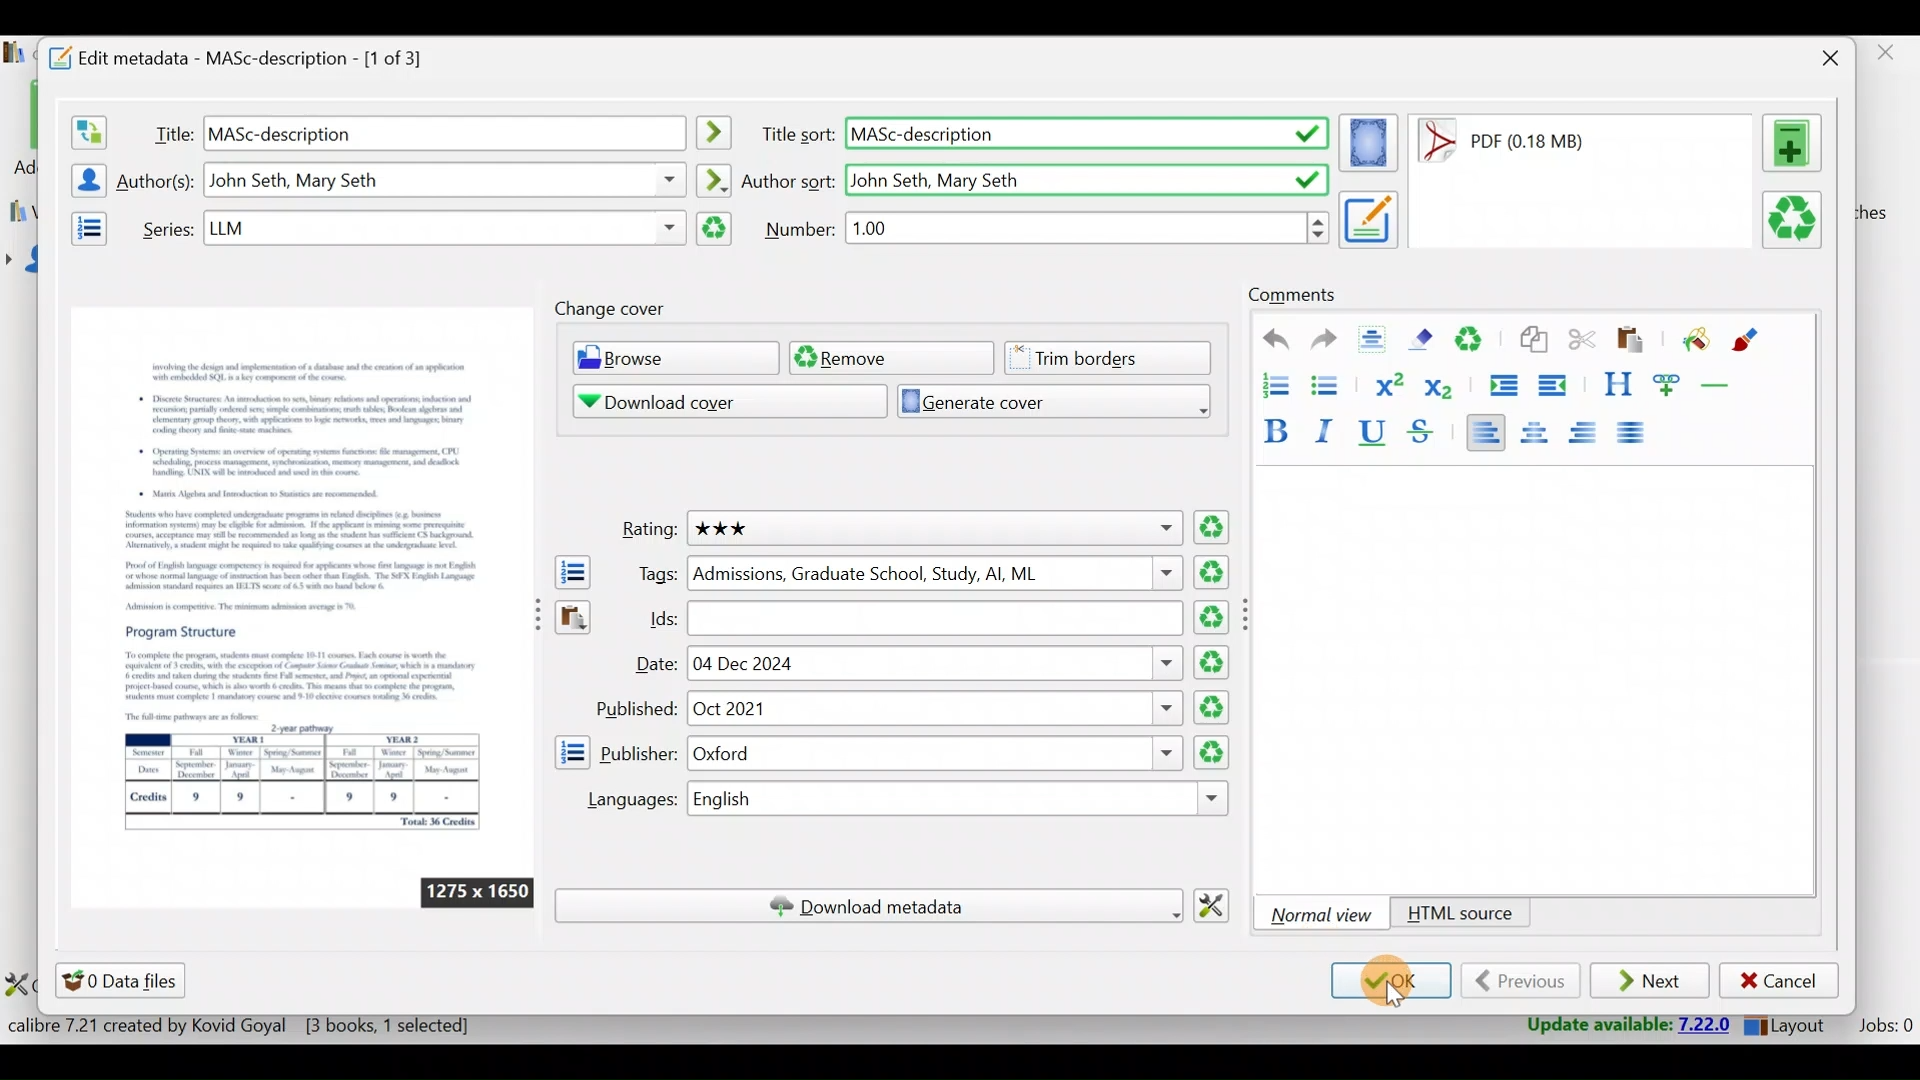  What do you see at coordinates (651, 573) in the screenshot?
I see `Tags` at bounding box center [651, 573].